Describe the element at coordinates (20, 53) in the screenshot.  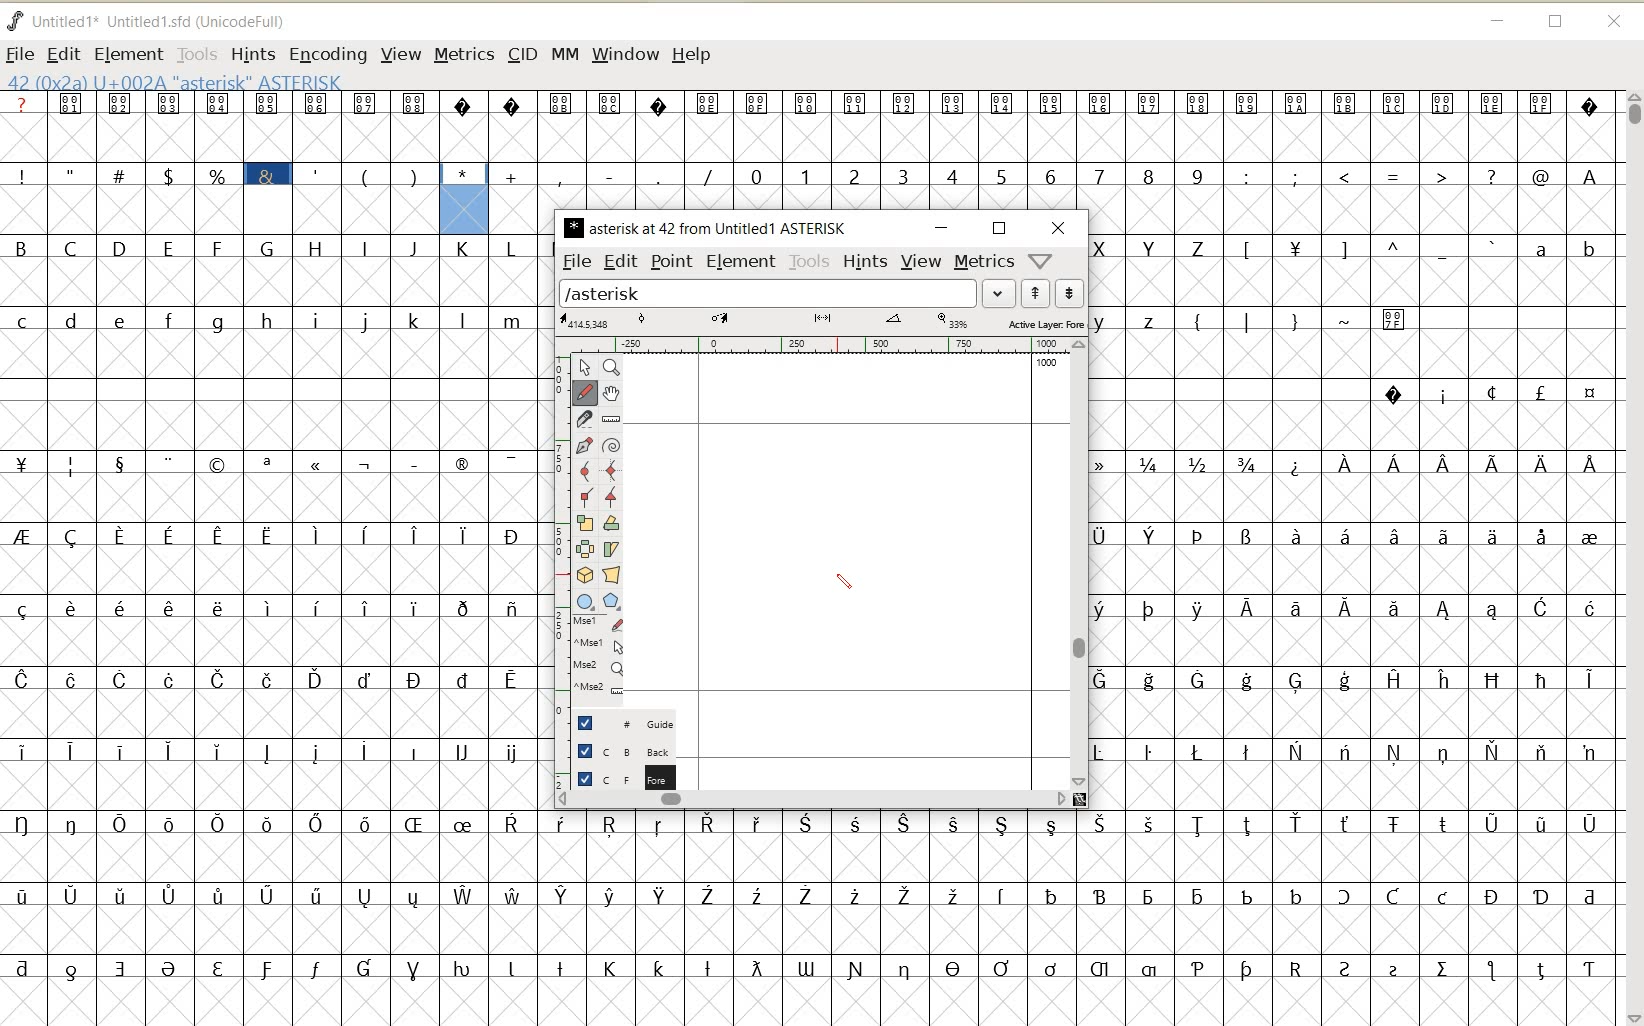
I see `FILE` at that location.